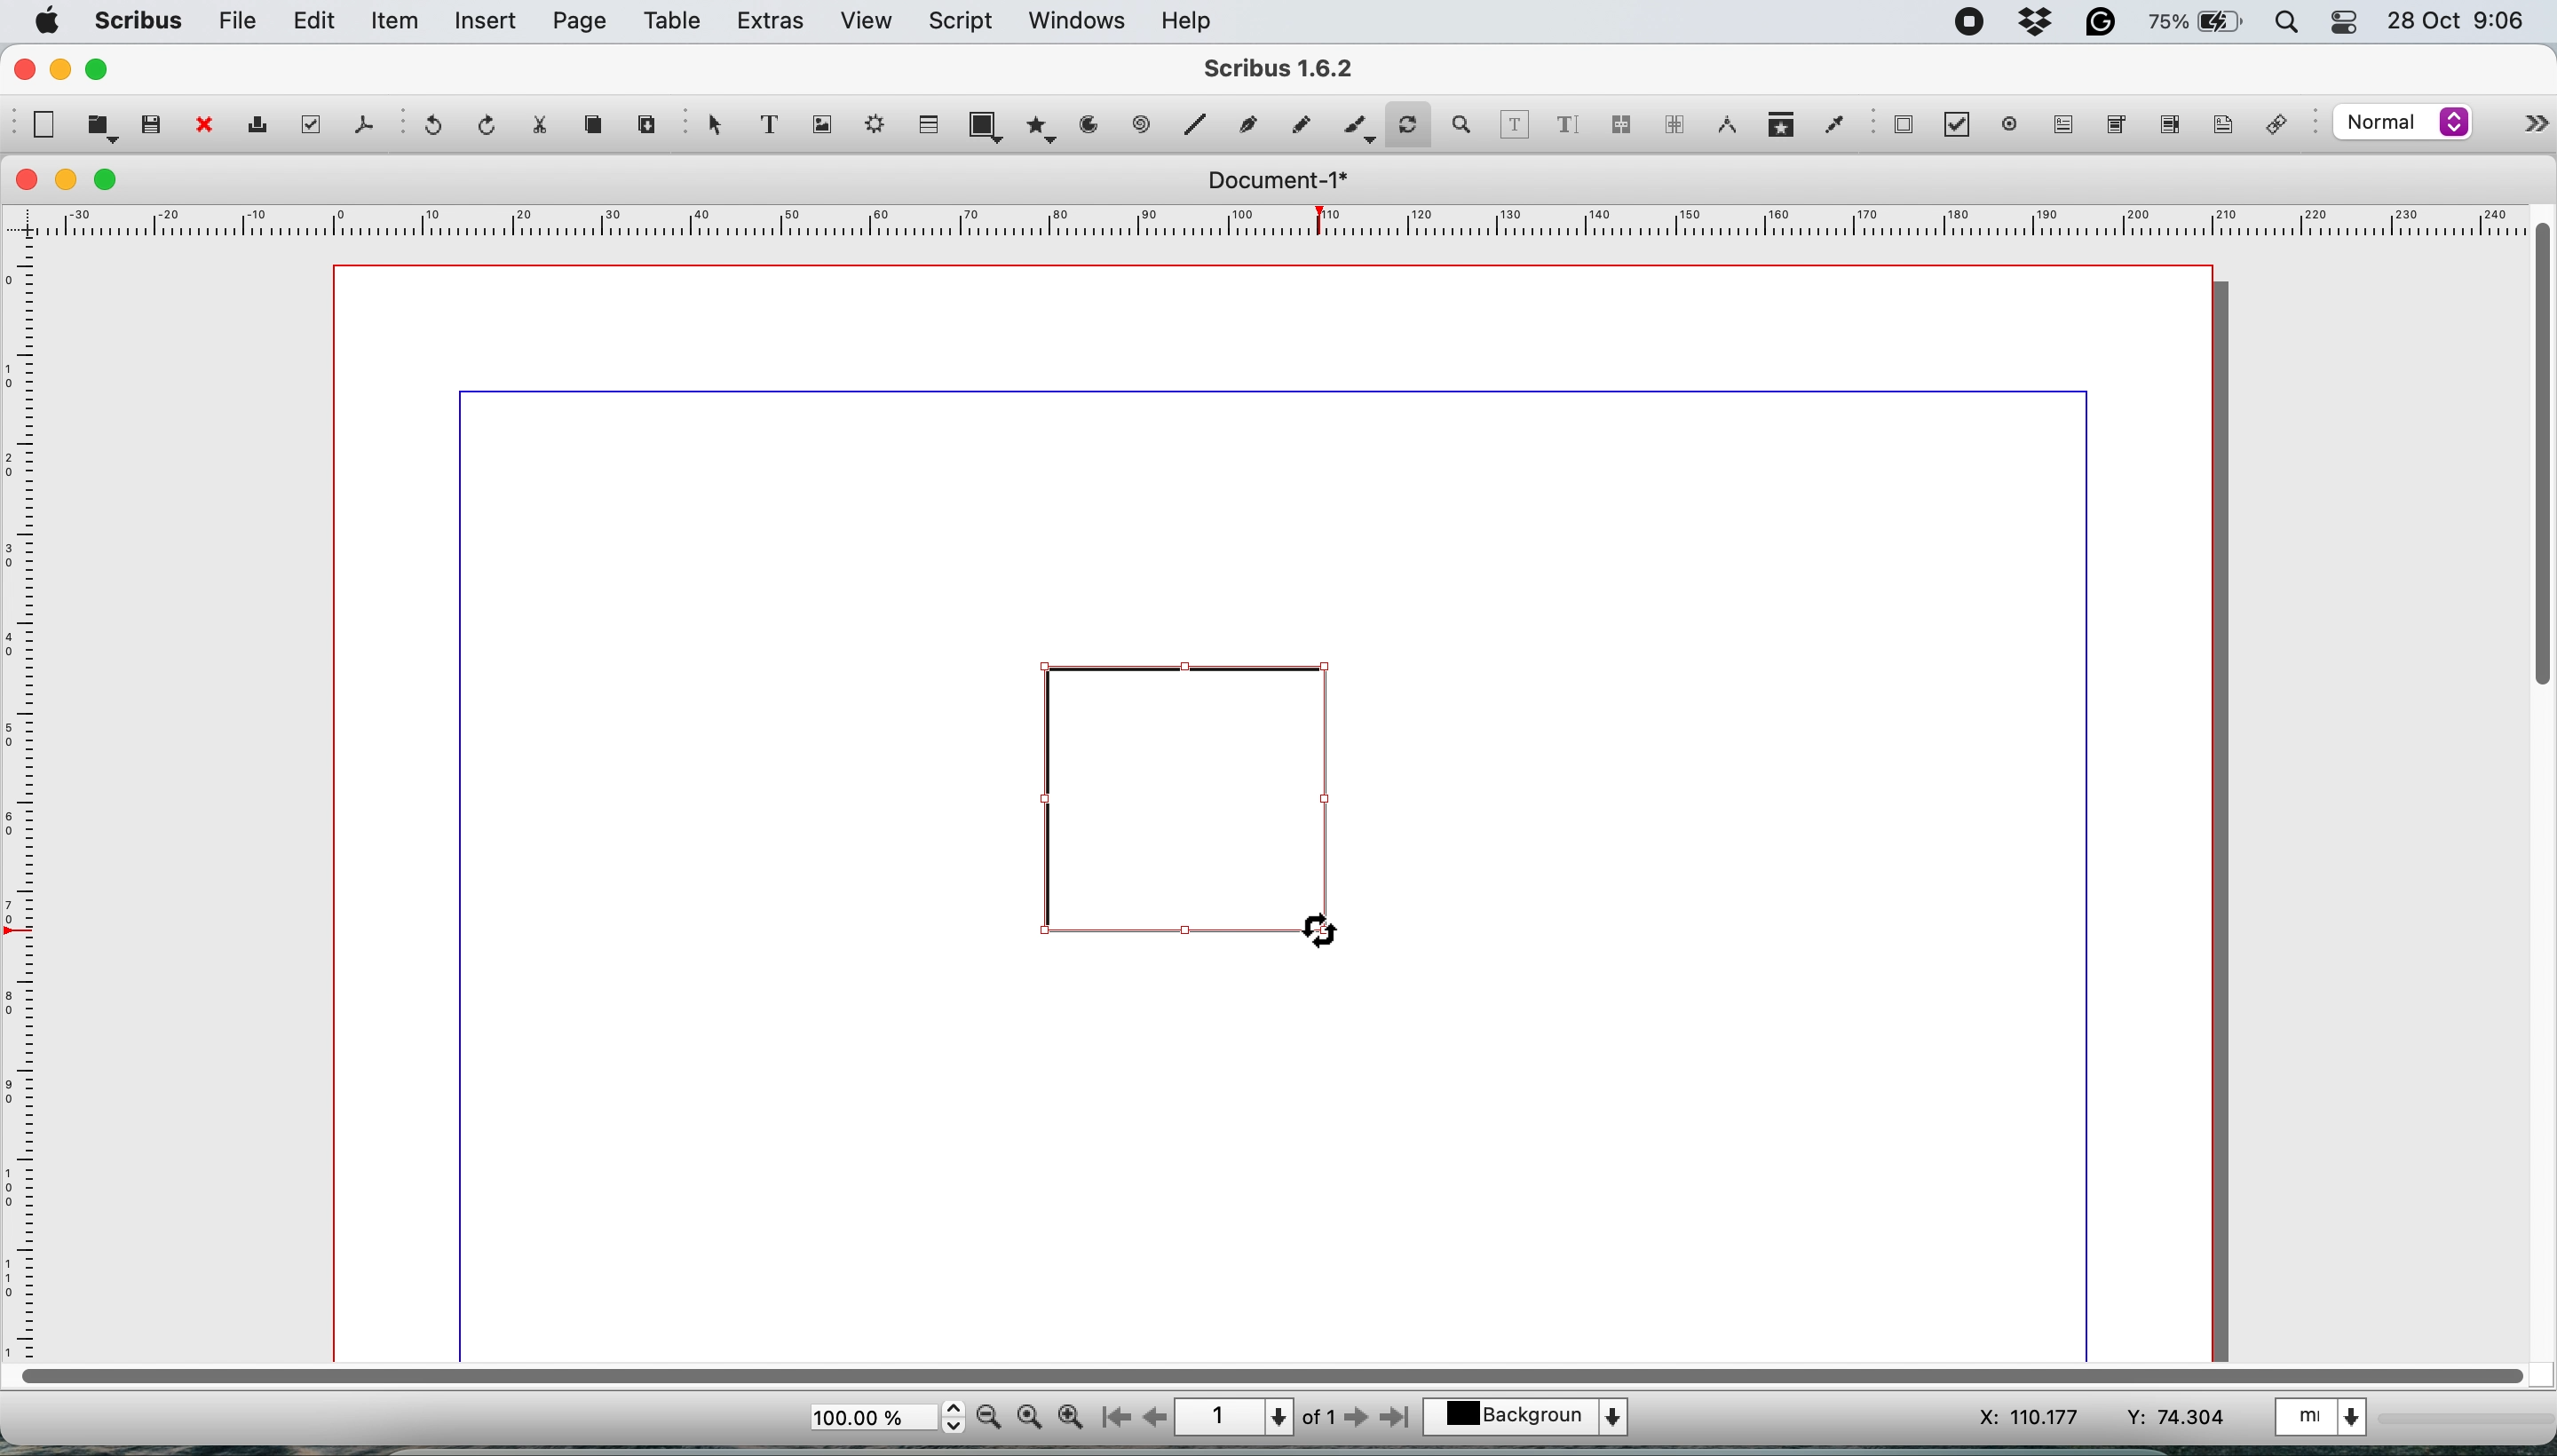 This screenshot has height=1456, width=2557. I want to click on save as pdf, so click(360, 125).